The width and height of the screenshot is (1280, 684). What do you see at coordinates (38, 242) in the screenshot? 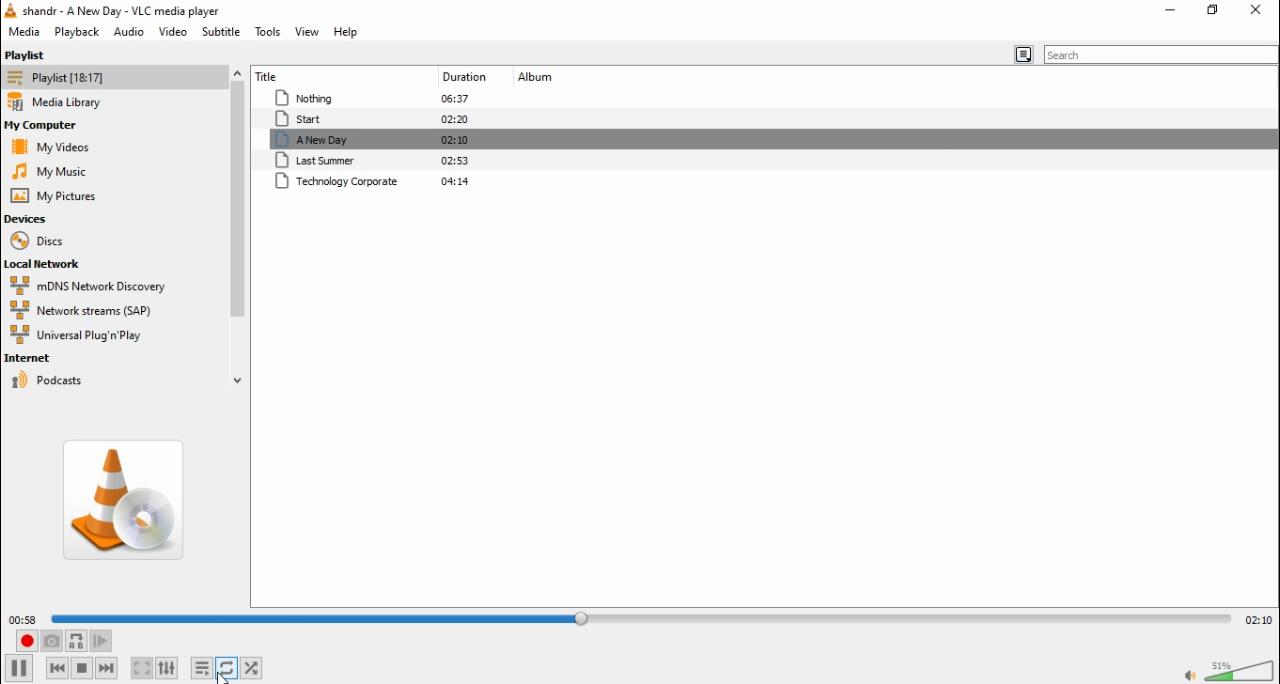
I see `discs` at bounding box center [38, 242].